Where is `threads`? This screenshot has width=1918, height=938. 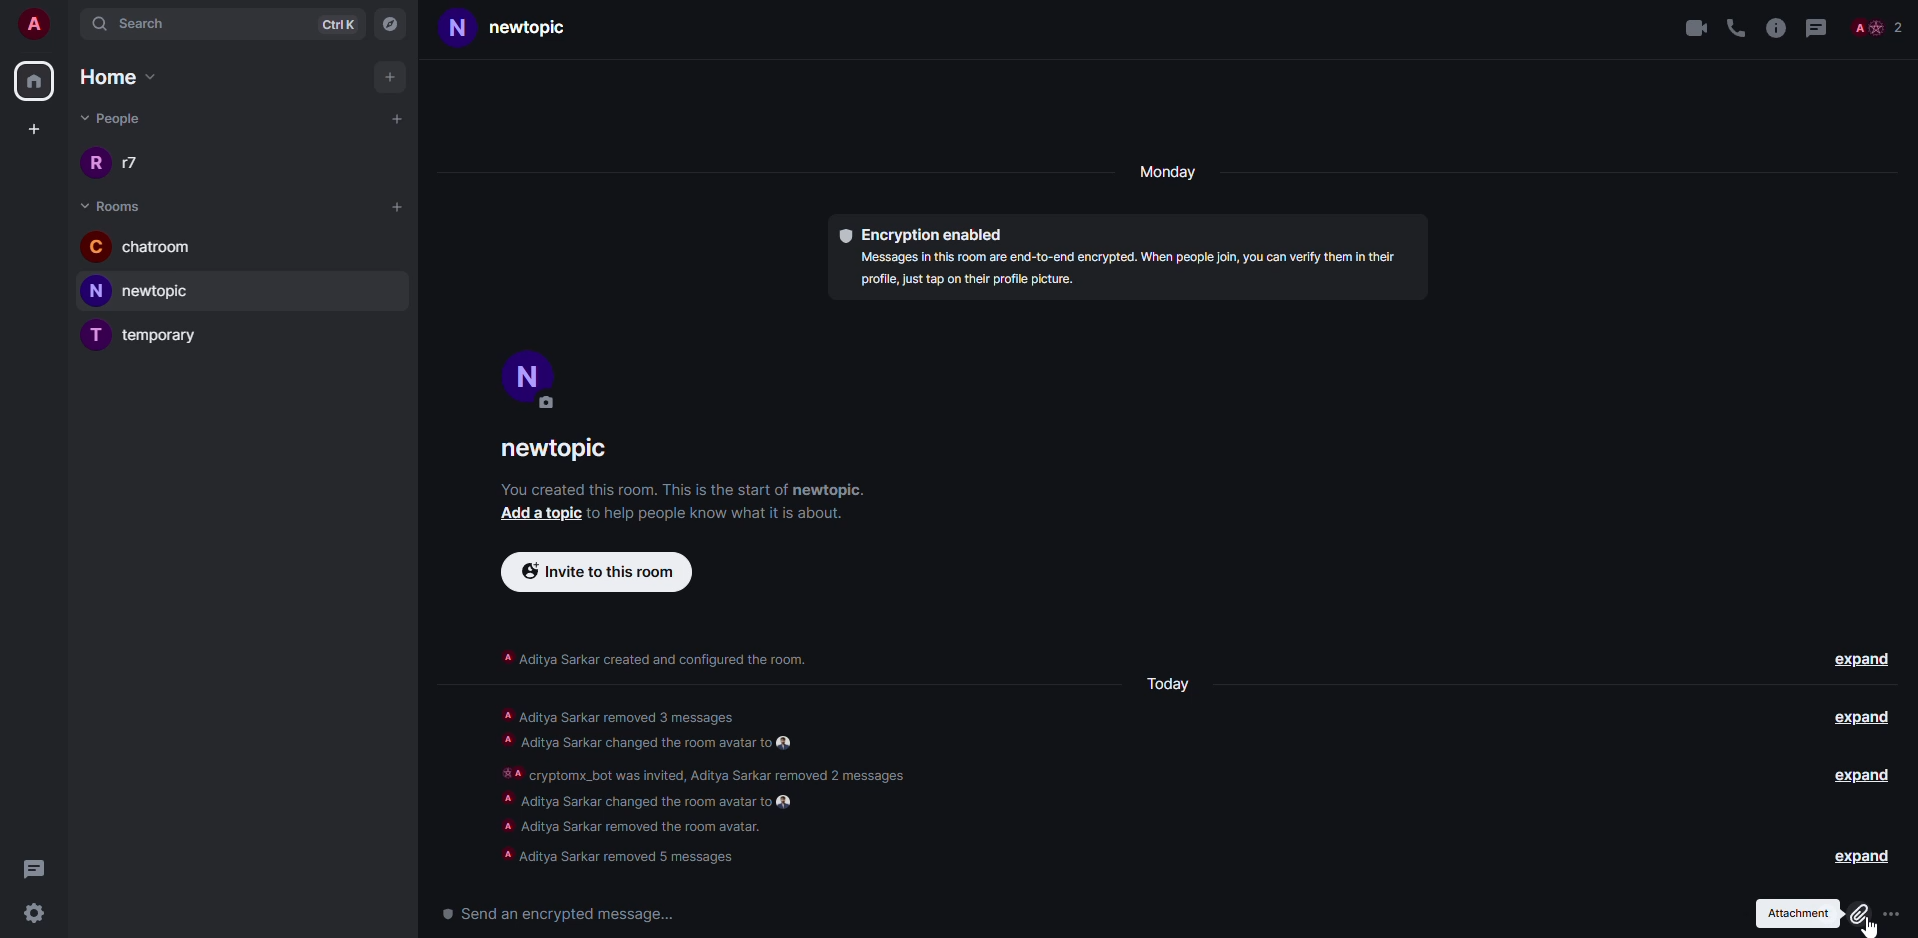
threads is located at coordinates (1820, 27).